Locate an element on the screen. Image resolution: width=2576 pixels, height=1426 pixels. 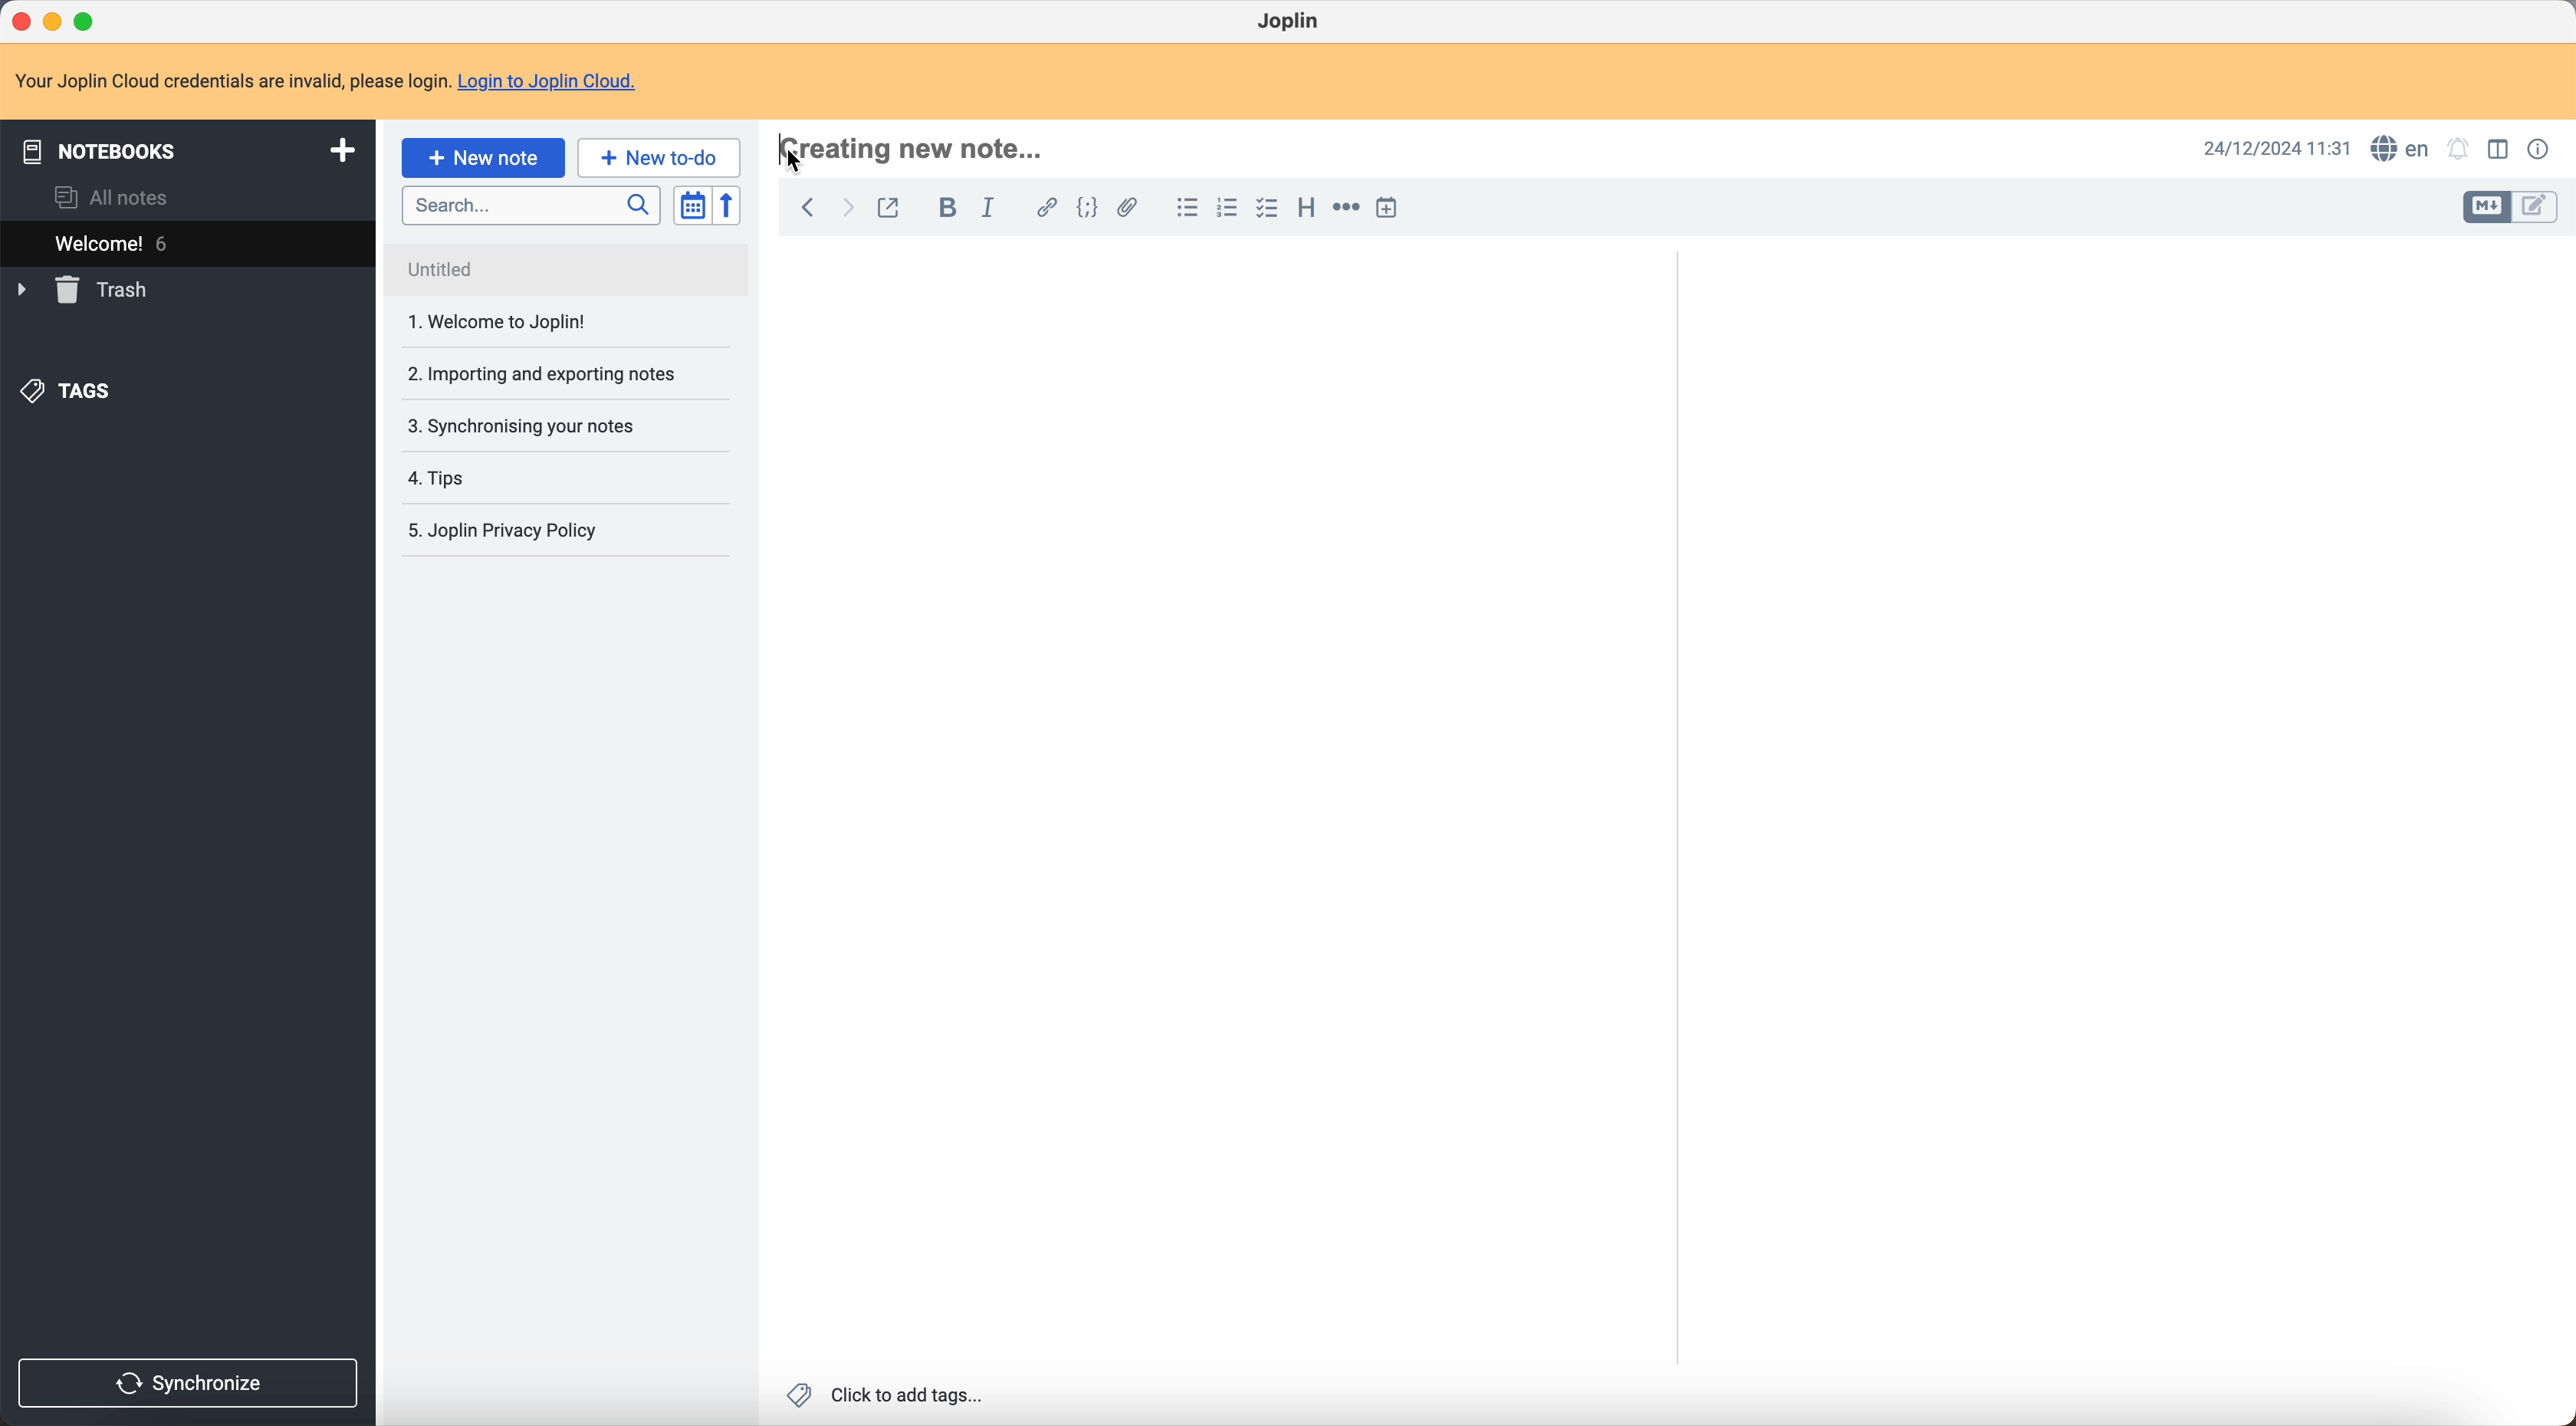
back is located at coordinates (807, 205).